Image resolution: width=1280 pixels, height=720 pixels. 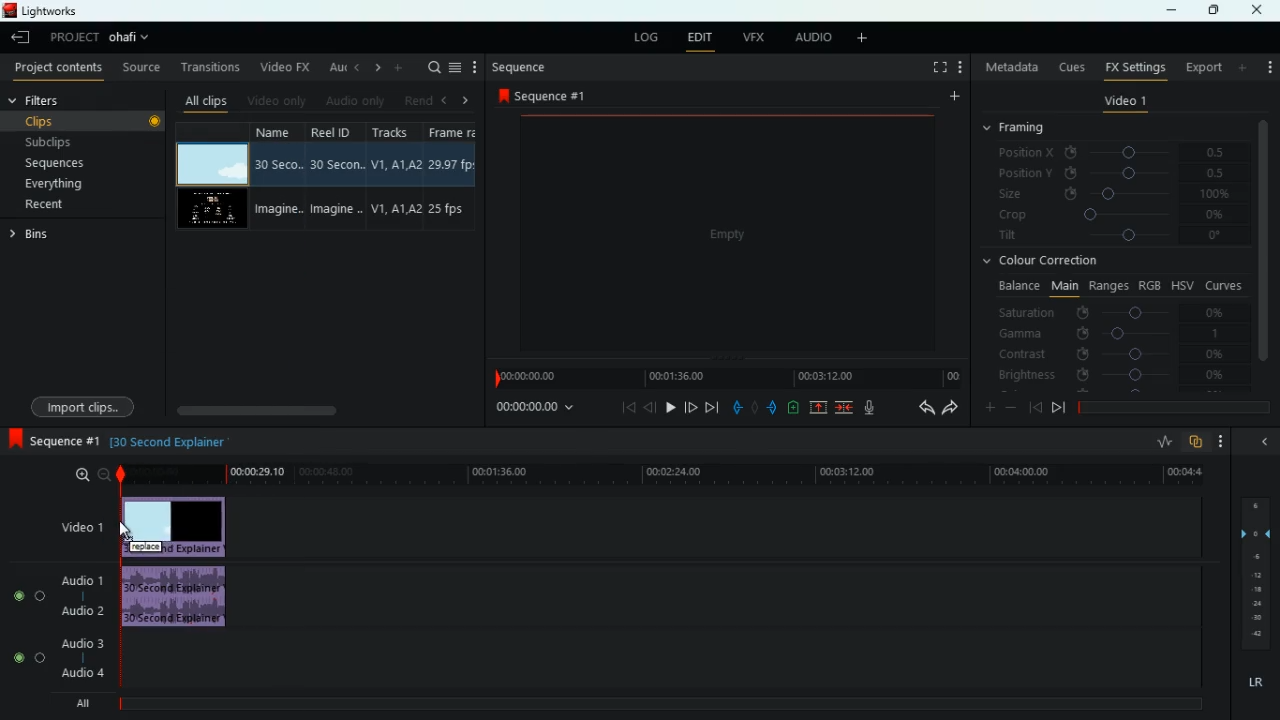 What do you see at coordinates (398, 67) in the screenshot?
I see `more` at bounding box center [398, 67].